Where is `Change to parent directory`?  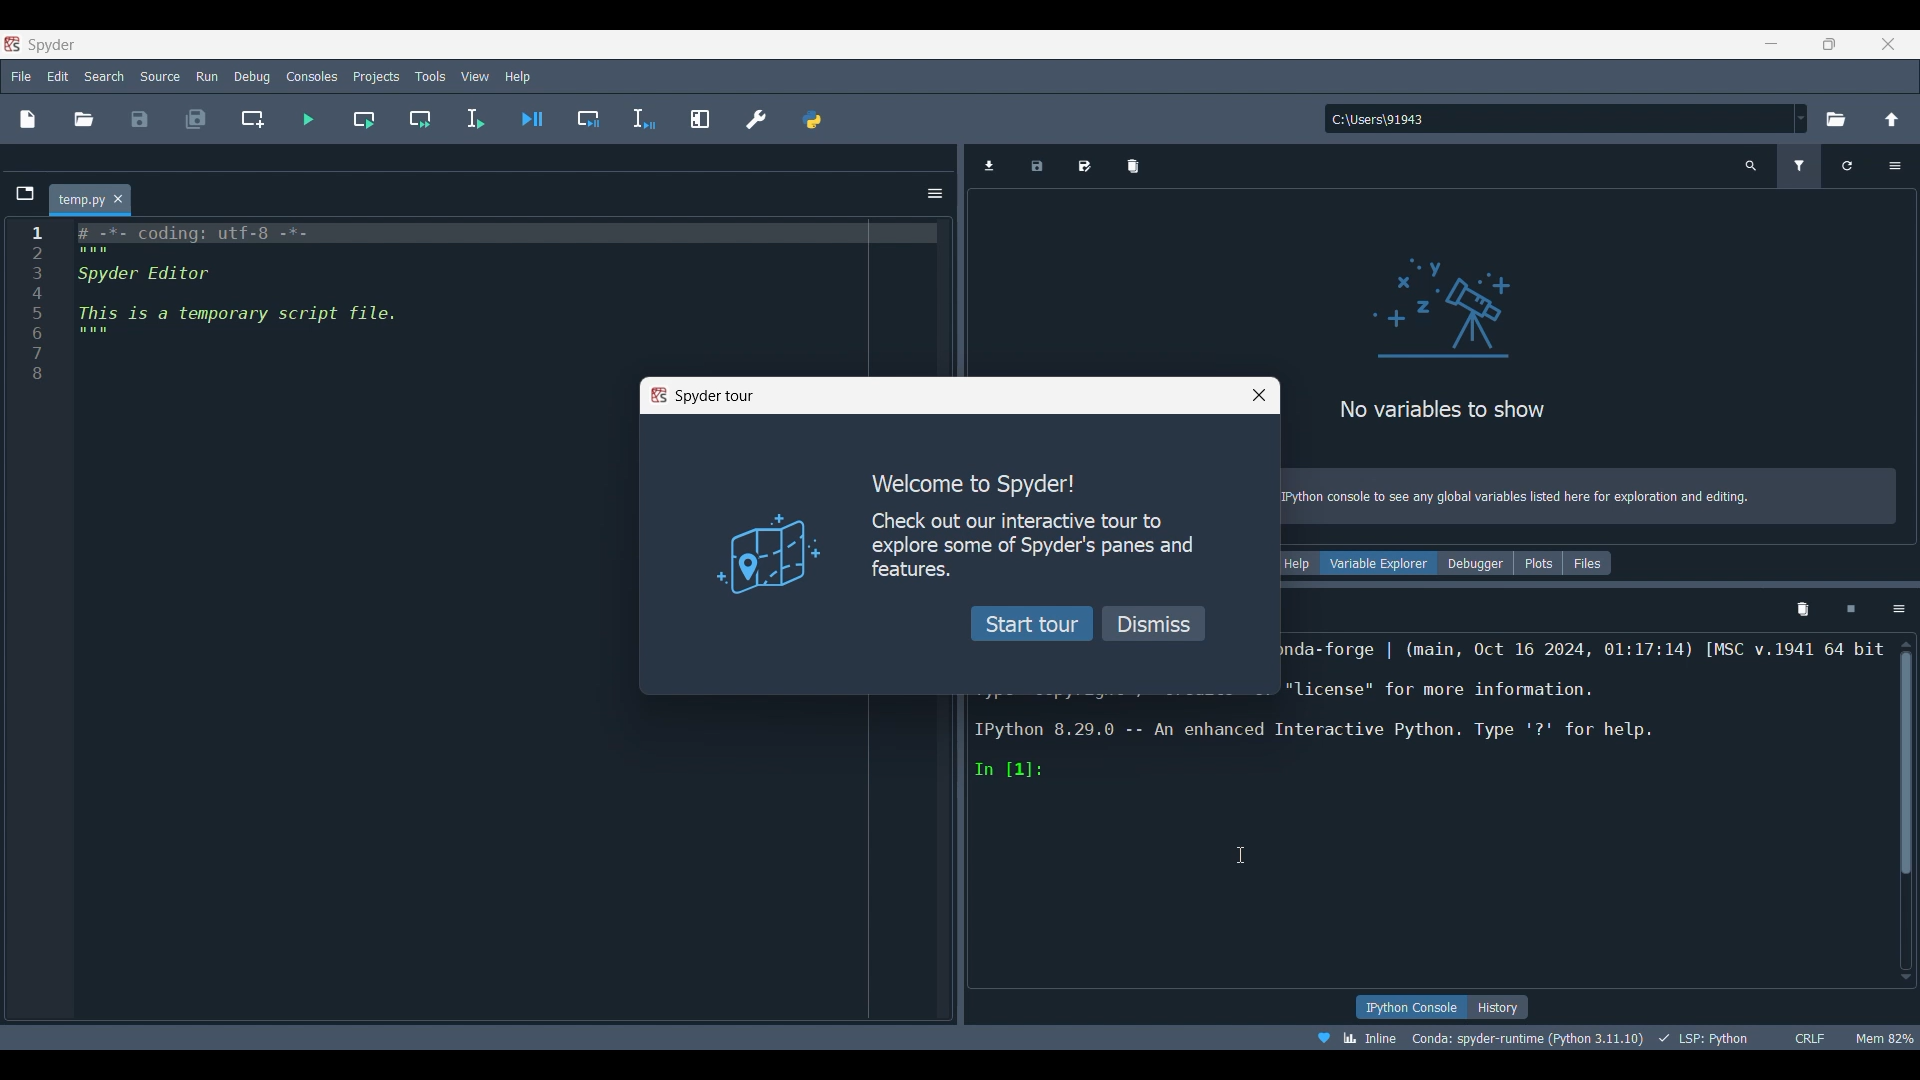
Change to parent directory is located at coordinates (1892, 120).